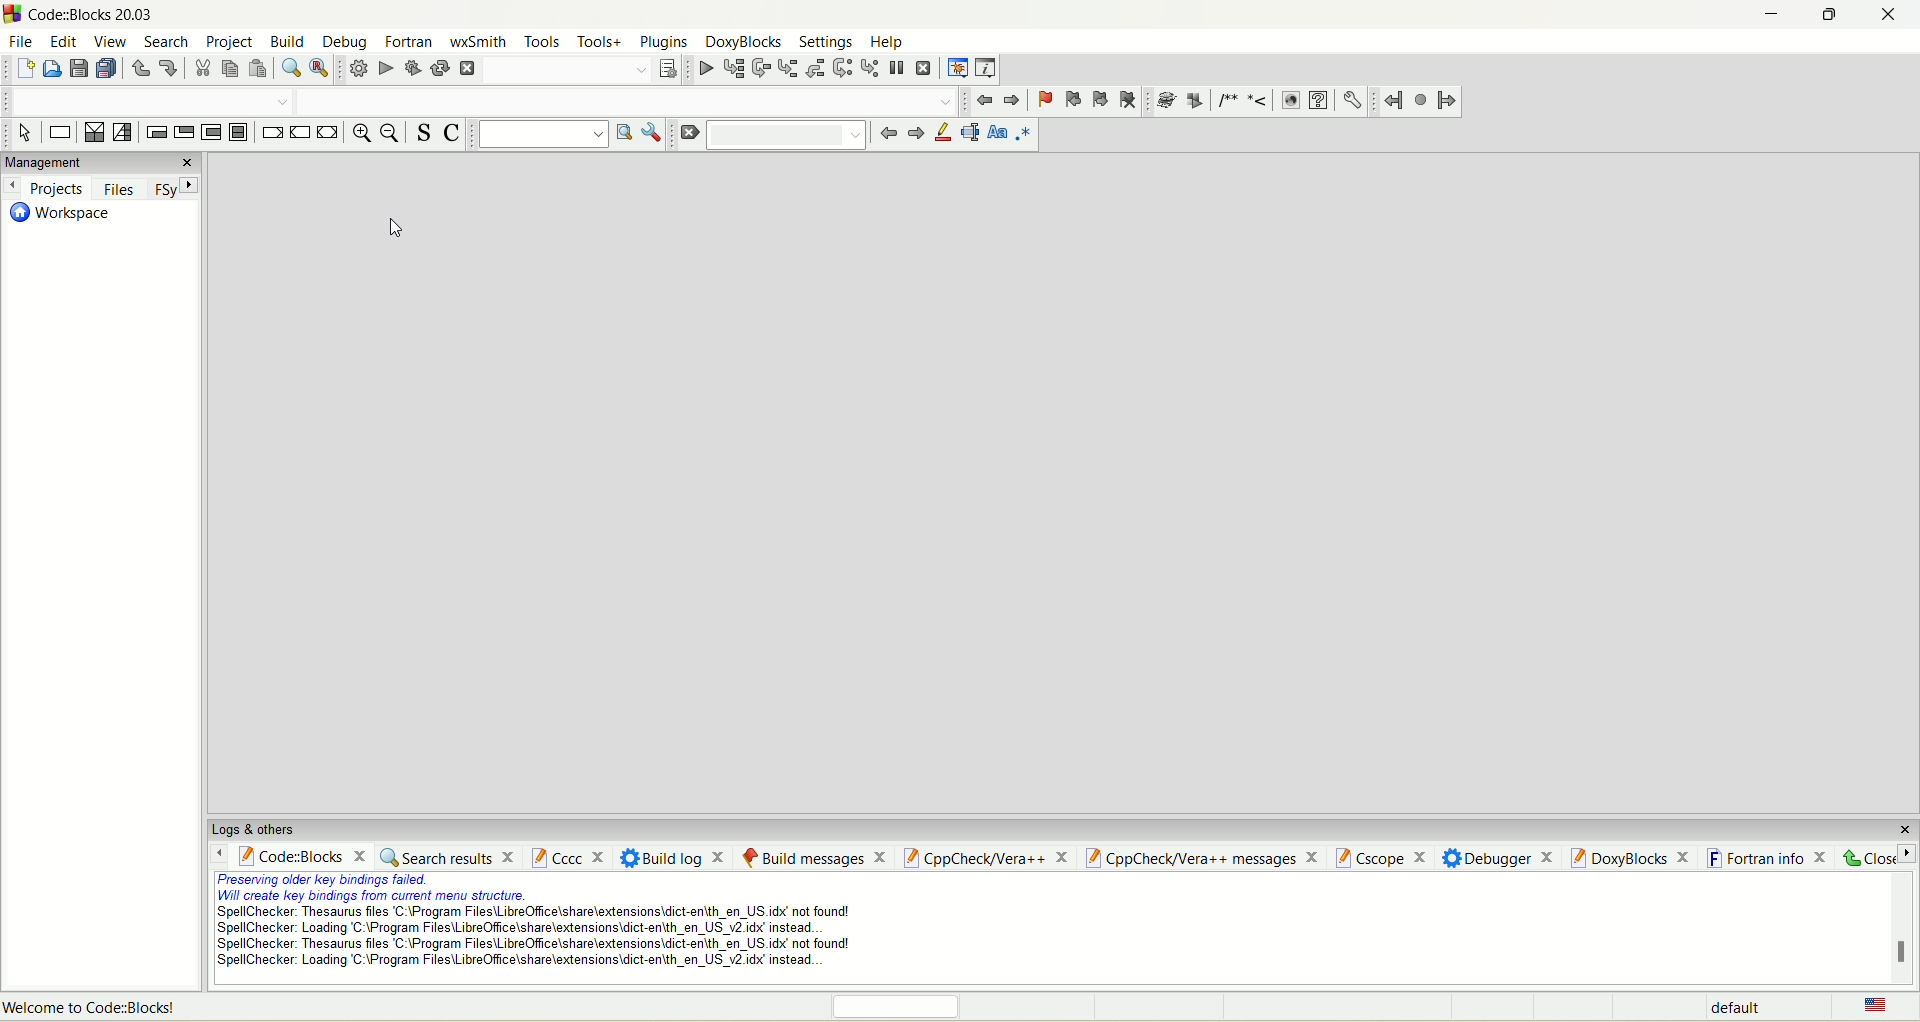  I want to click on regex, so click(1024, 135).